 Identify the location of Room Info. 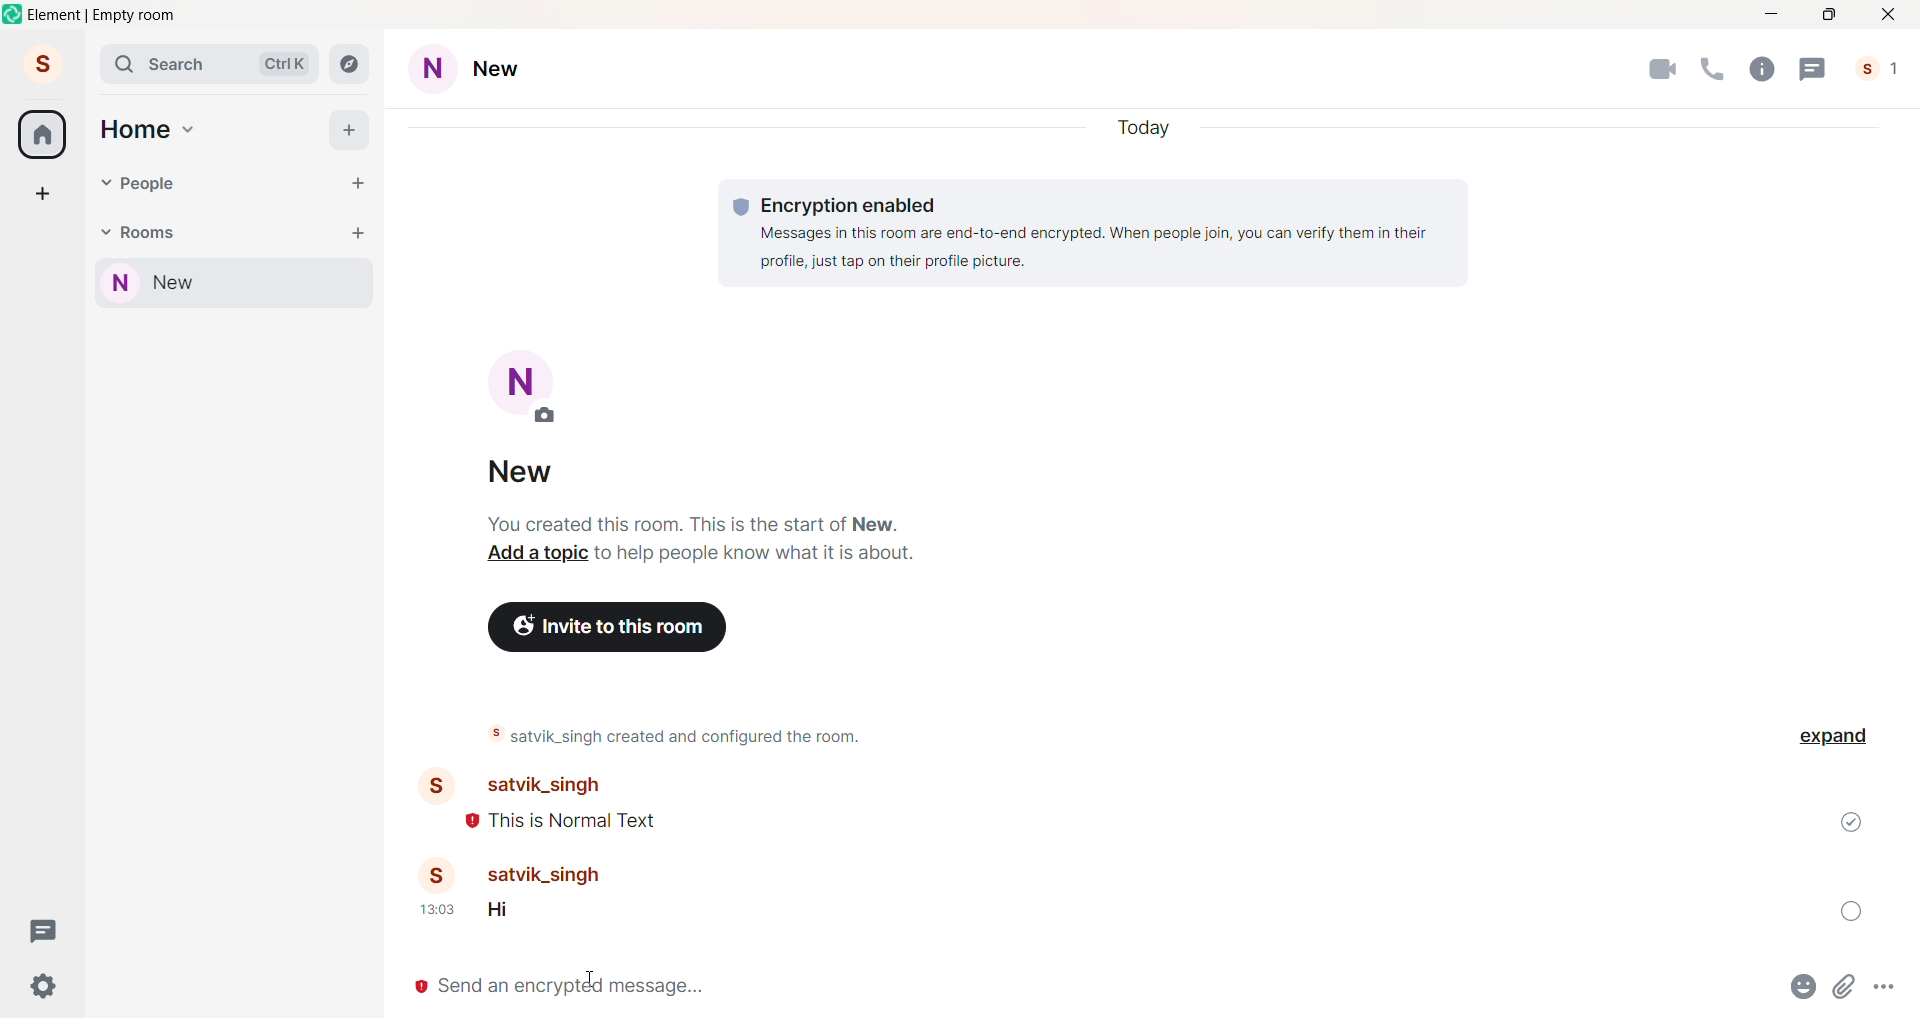
(1760, 68).